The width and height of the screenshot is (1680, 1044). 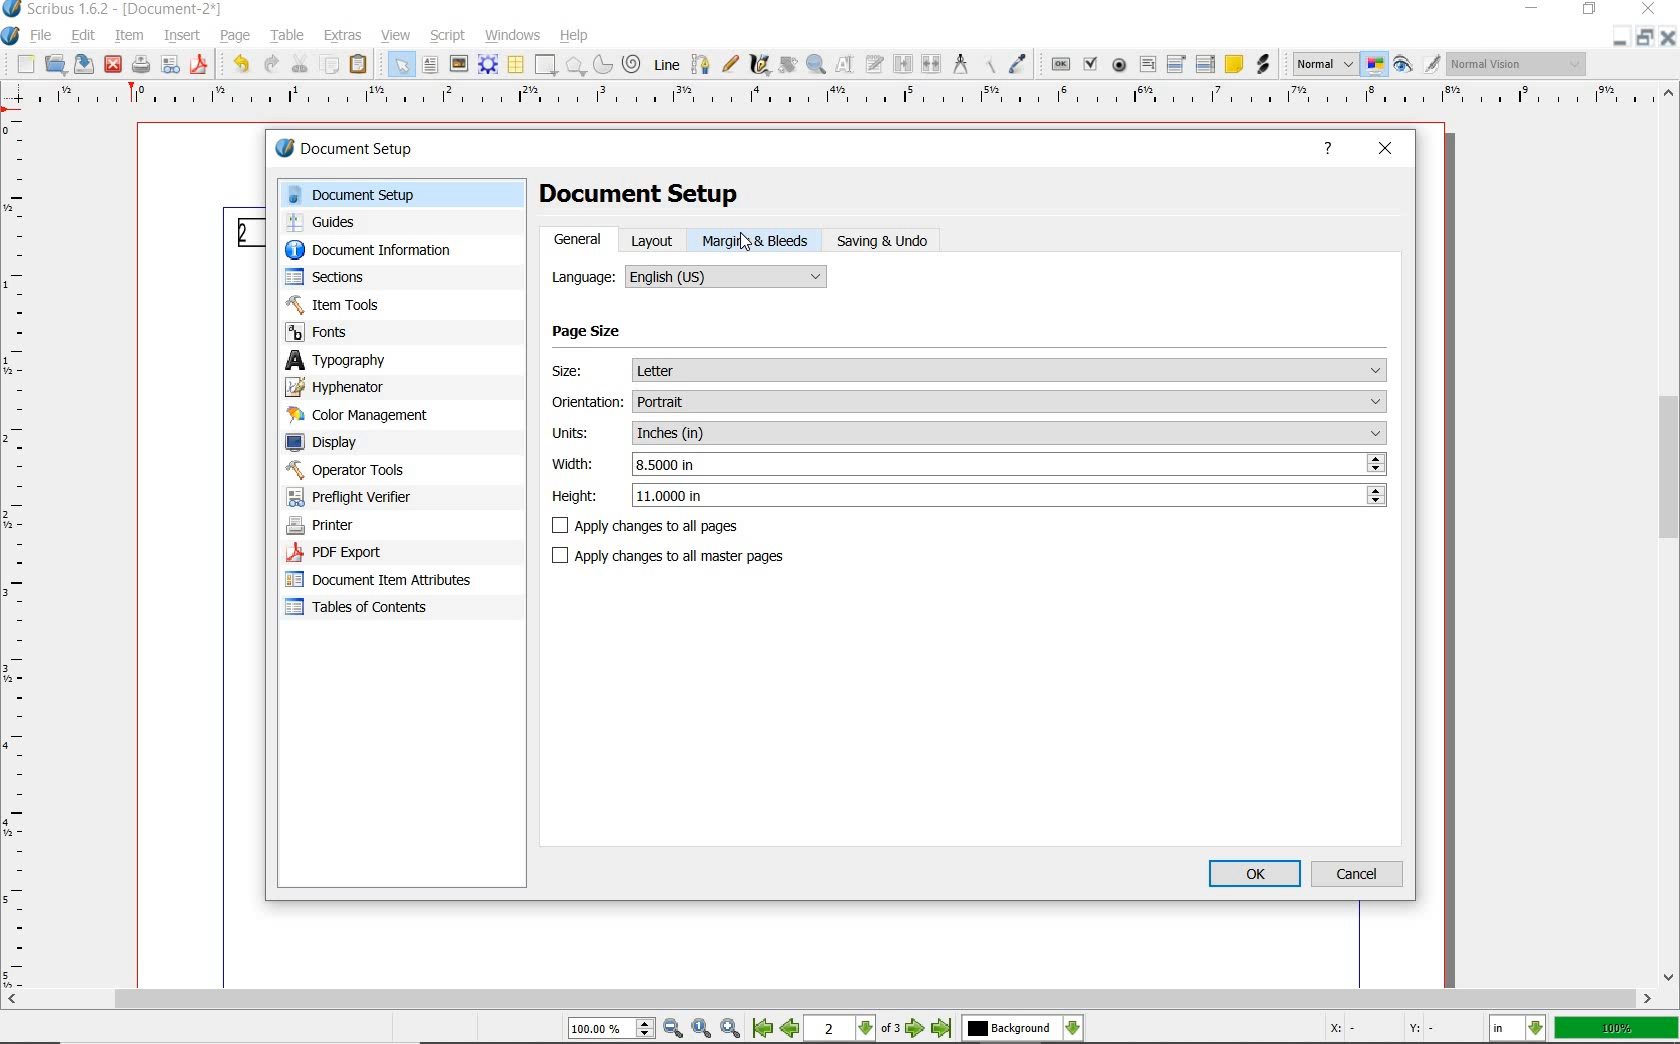 I want to click on units: Inches (in), so click(x=967, y=435).